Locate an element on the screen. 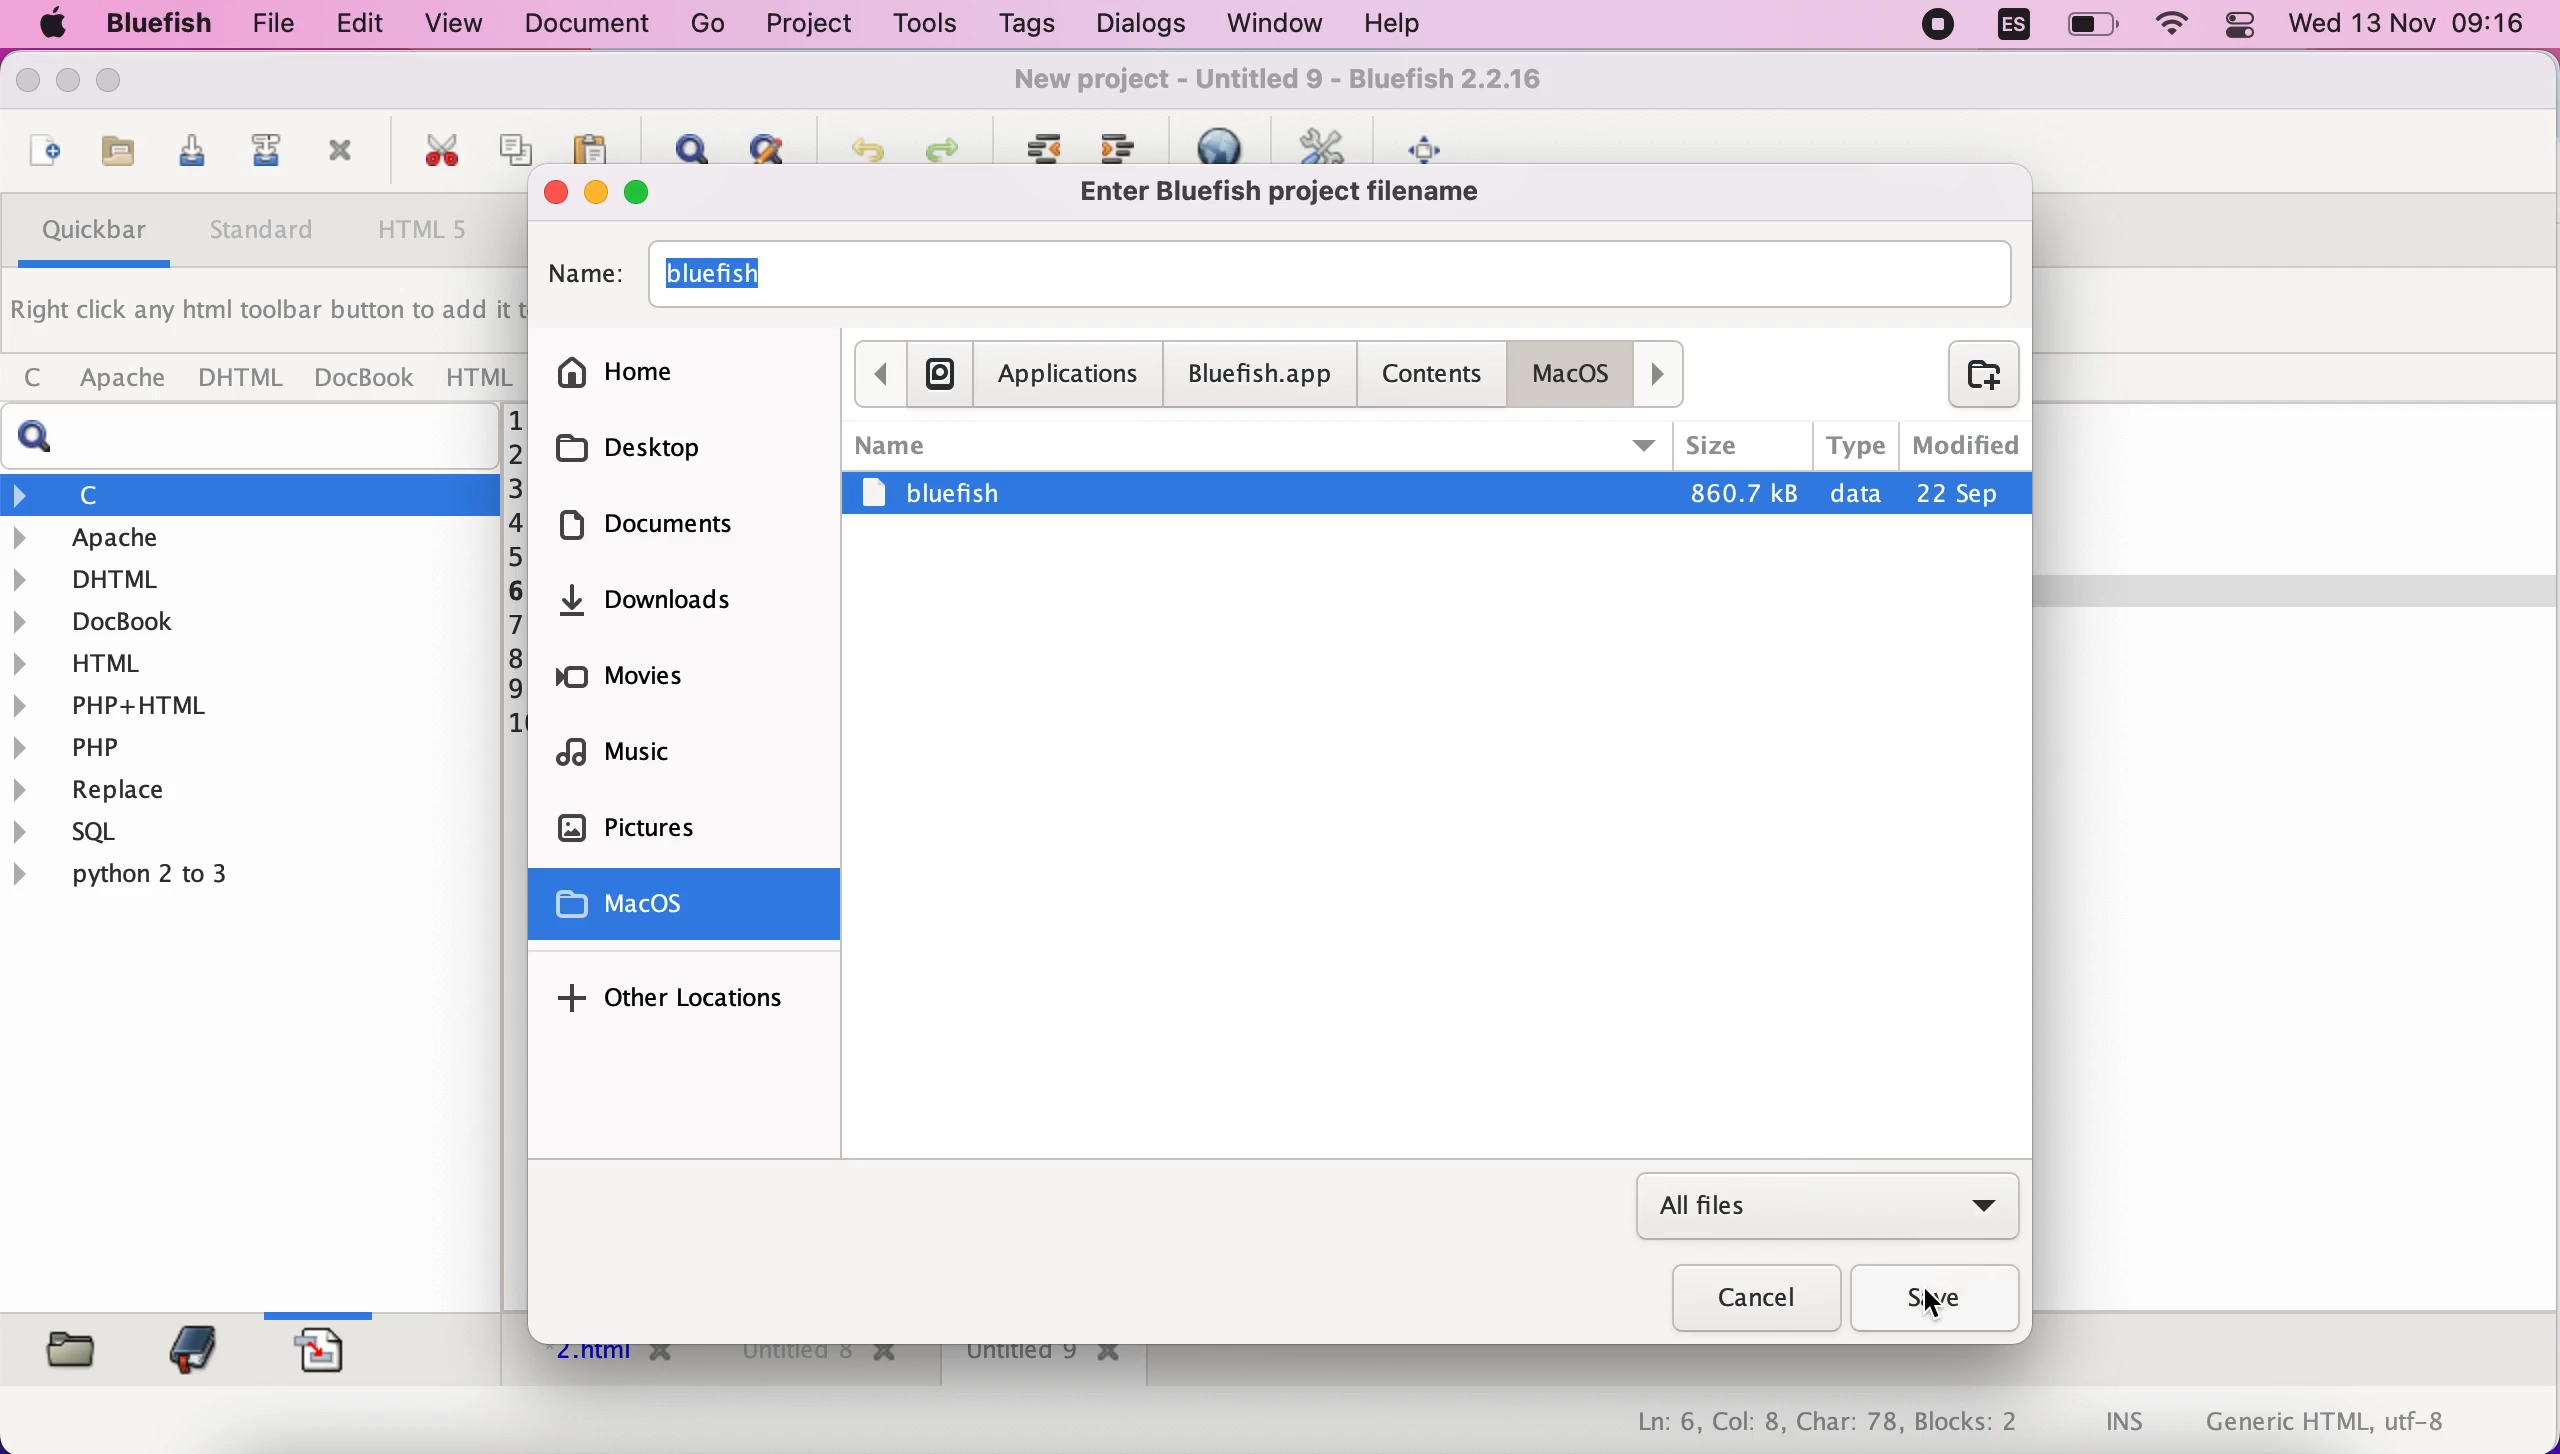 The height and width of the screenshot is (1454, 2560). save is located at coordinates (1939, 1300).